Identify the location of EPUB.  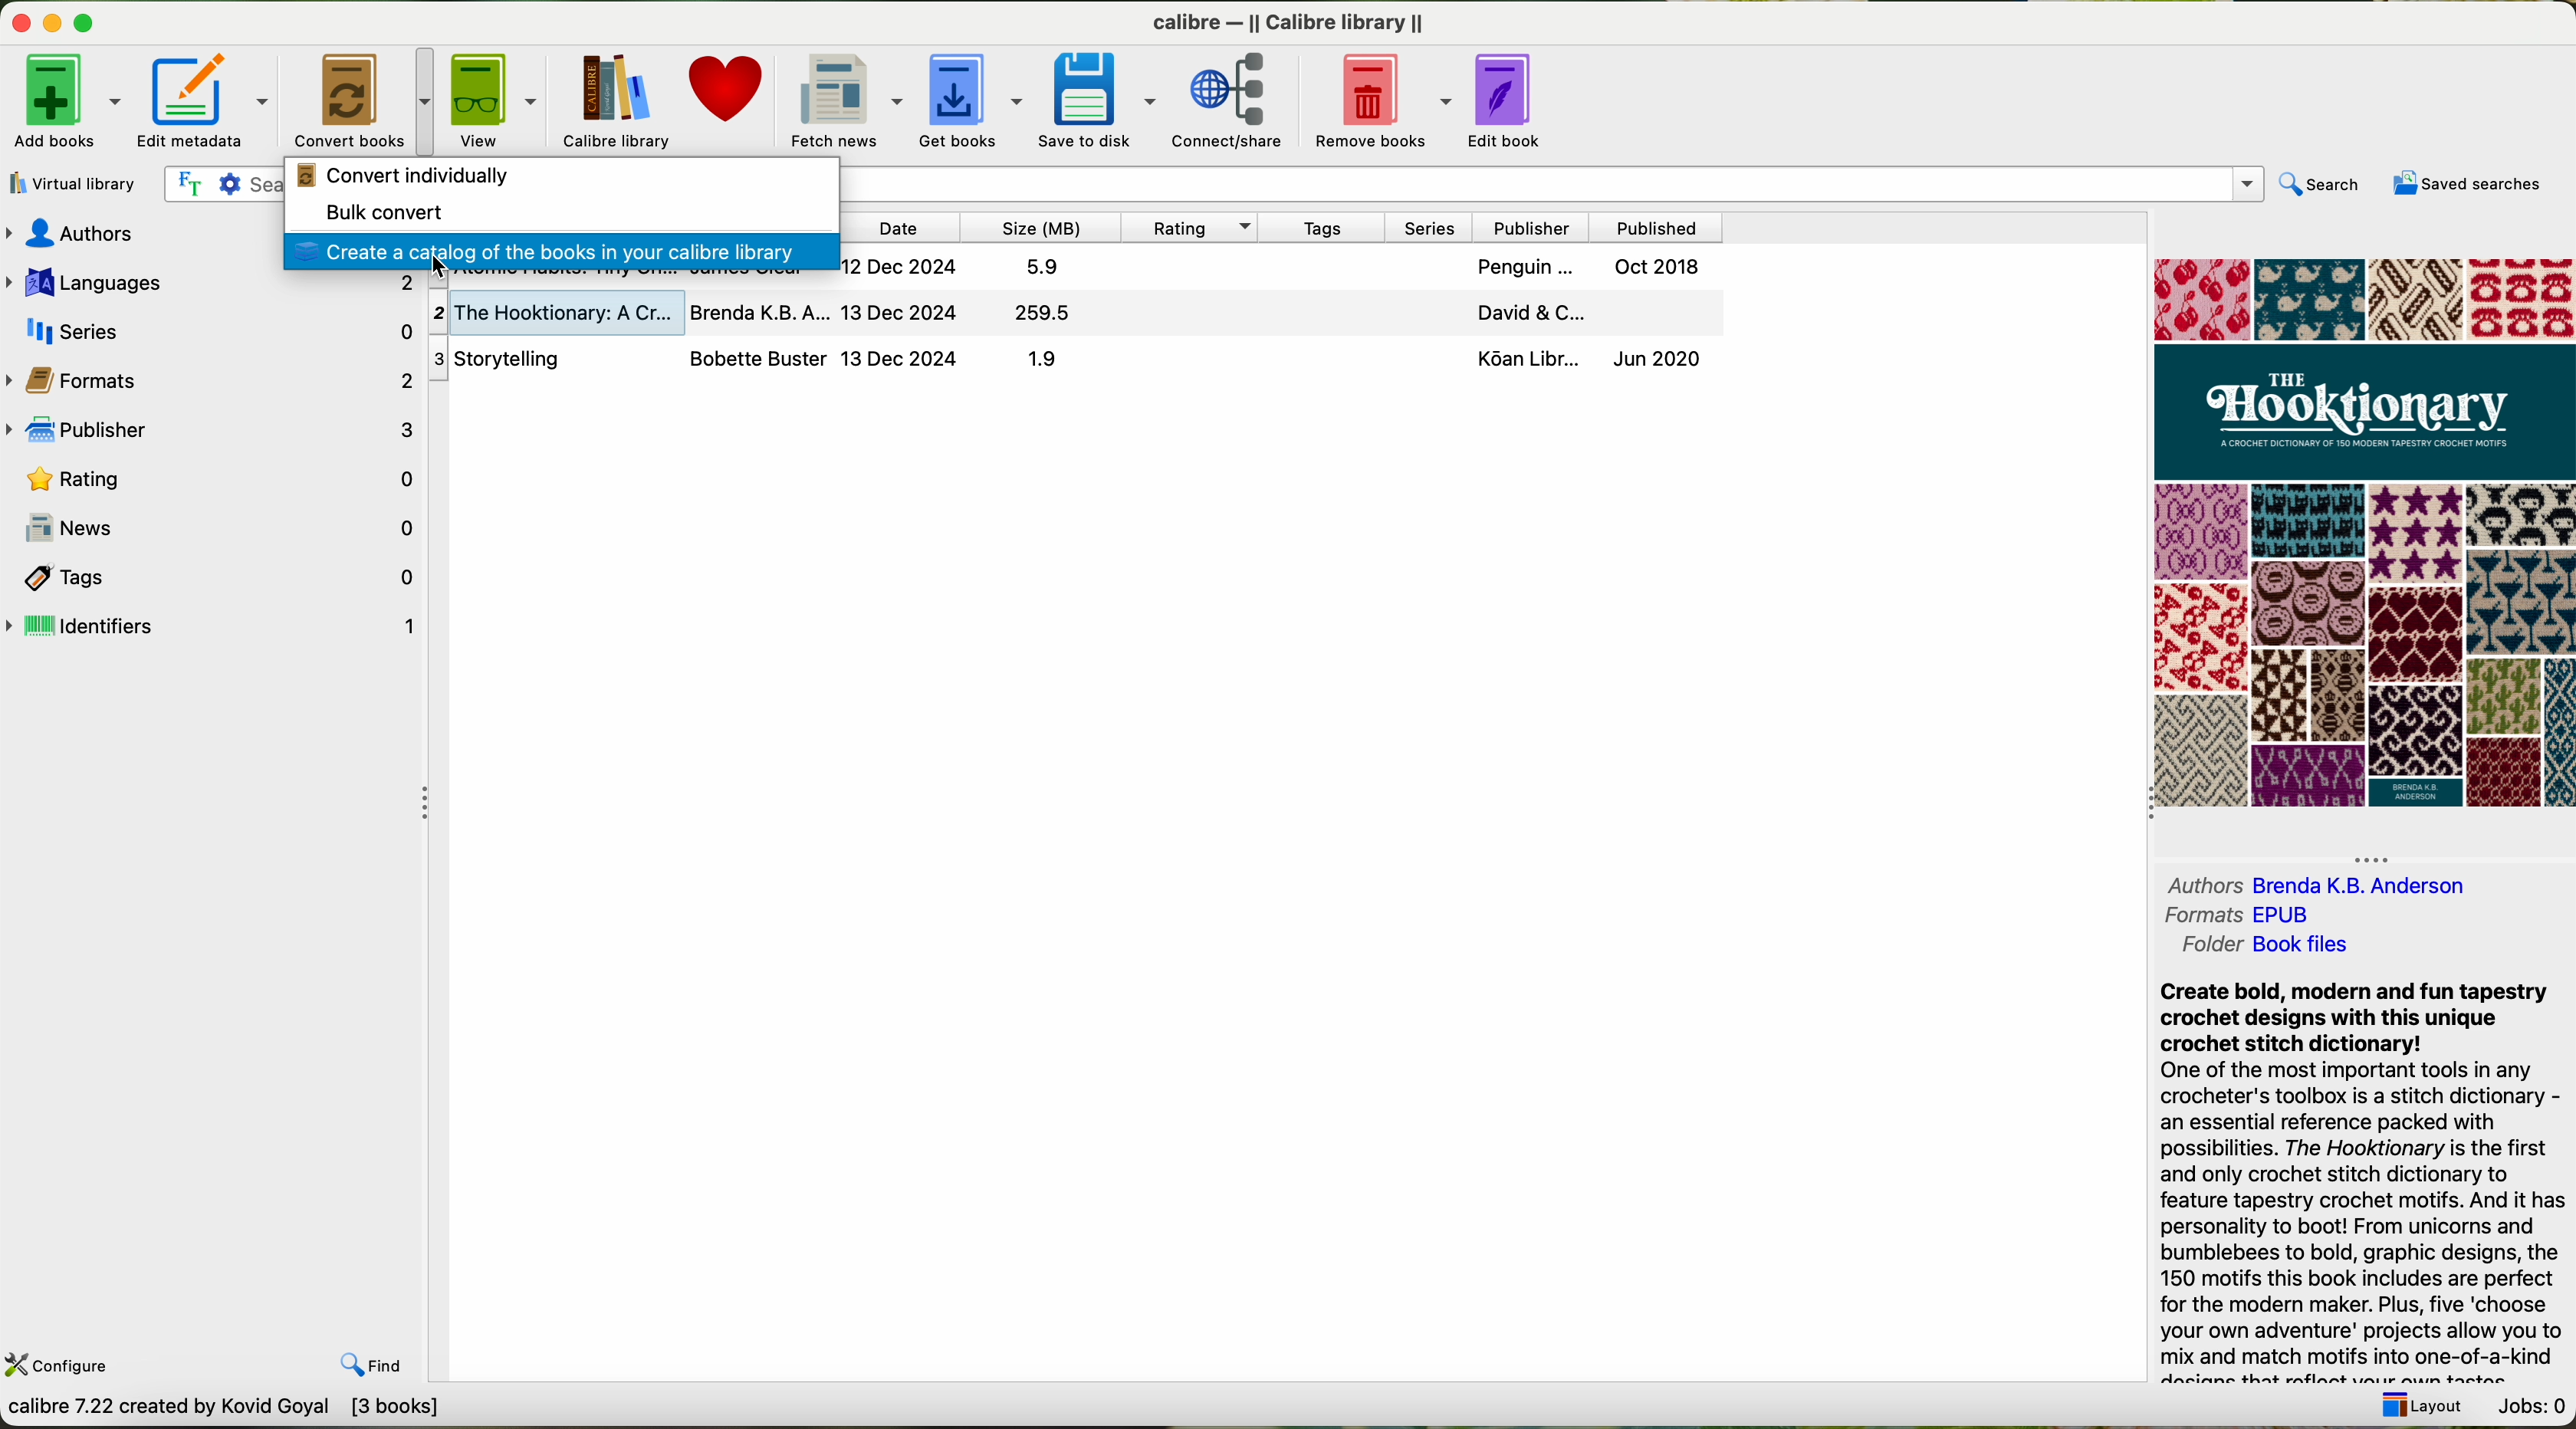
(2312, 913).